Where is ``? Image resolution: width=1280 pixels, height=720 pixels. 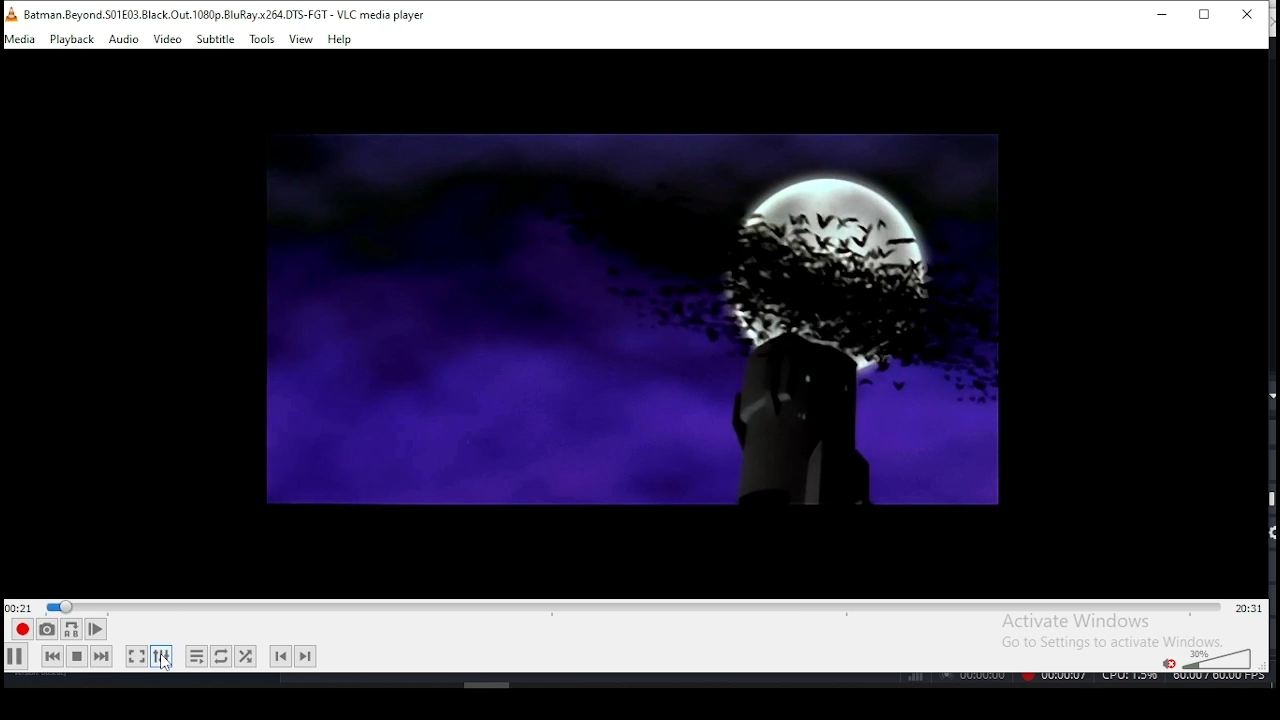  is located at coordinates (488, 683).